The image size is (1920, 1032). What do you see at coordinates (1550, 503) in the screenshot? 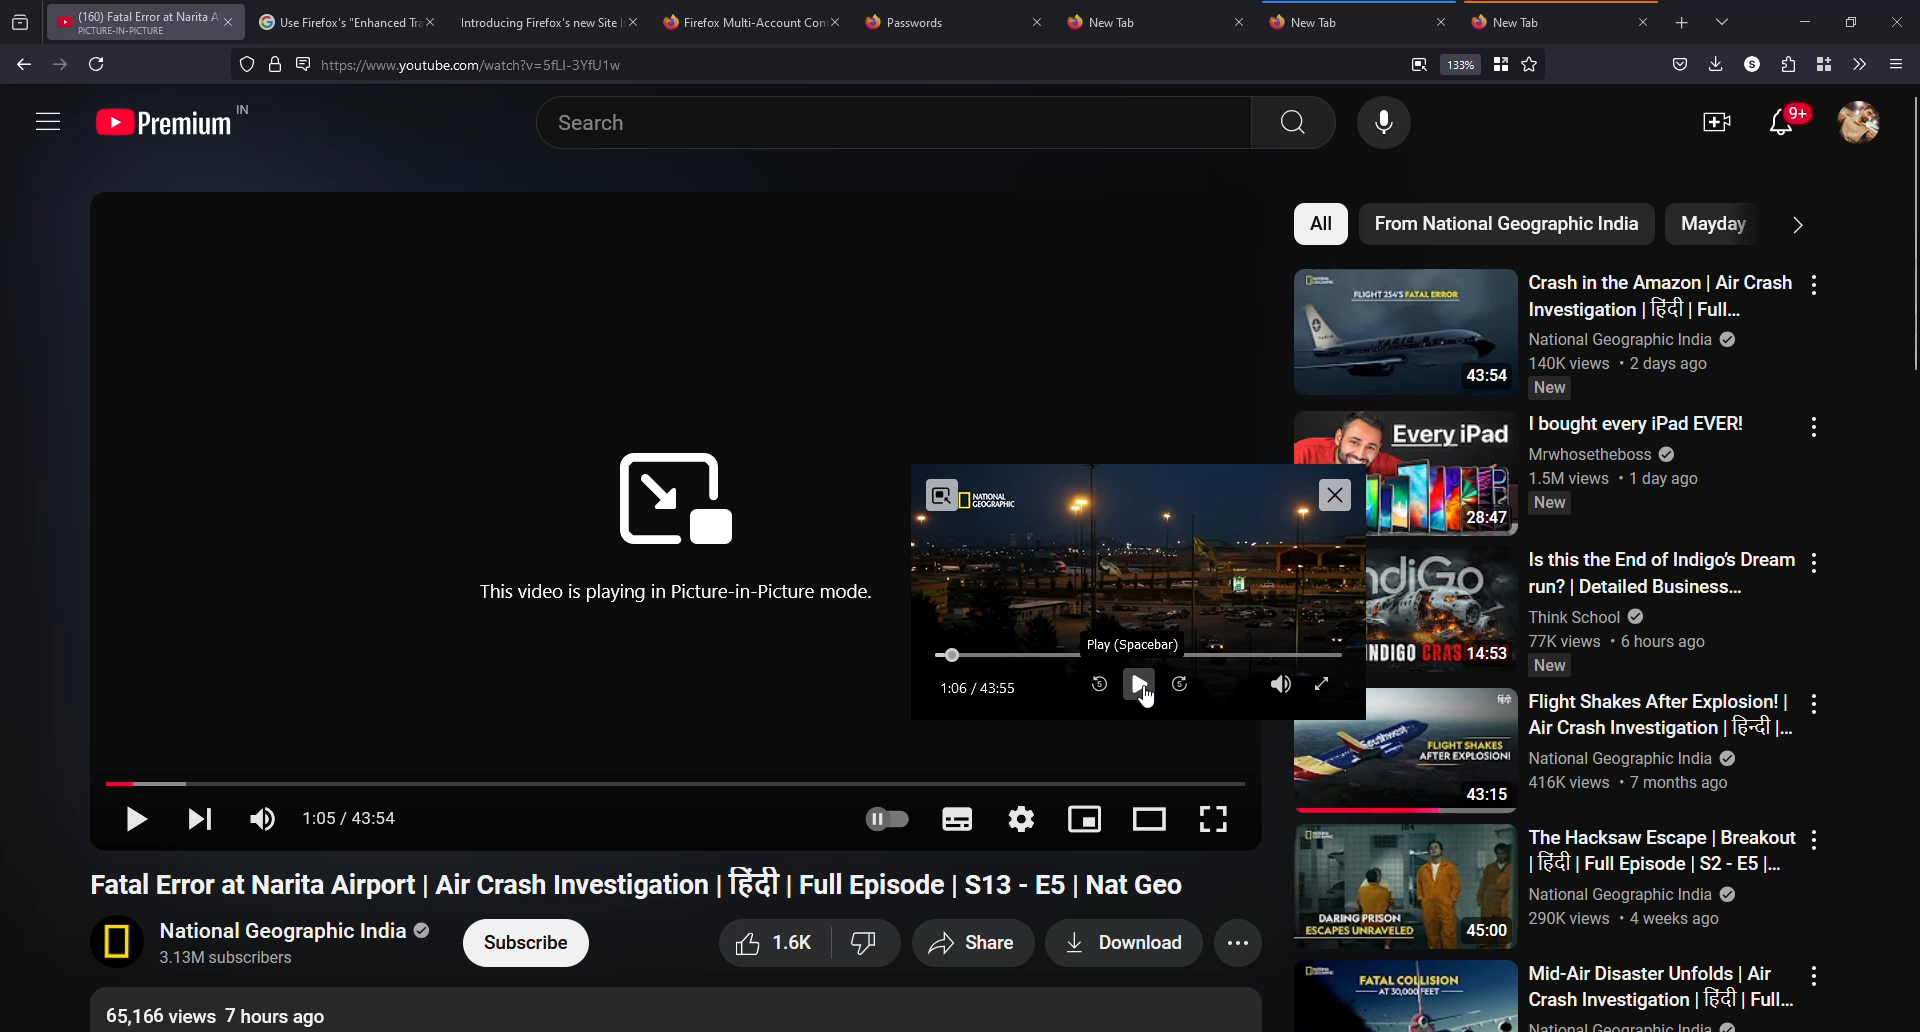
I see `Indicates video is new` at bounding box center [1550, 503].